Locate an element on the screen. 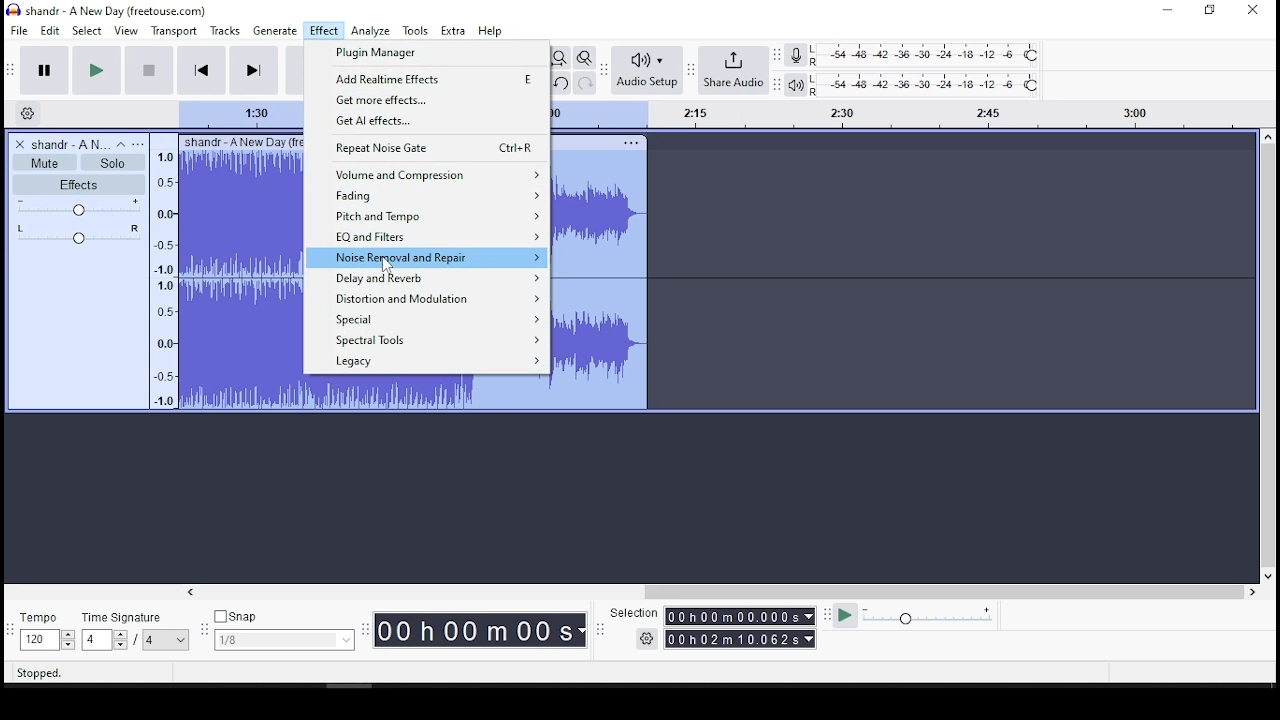 The width and height of the screenshot is (1280, 720). stop is located at coordinates (147, 71).